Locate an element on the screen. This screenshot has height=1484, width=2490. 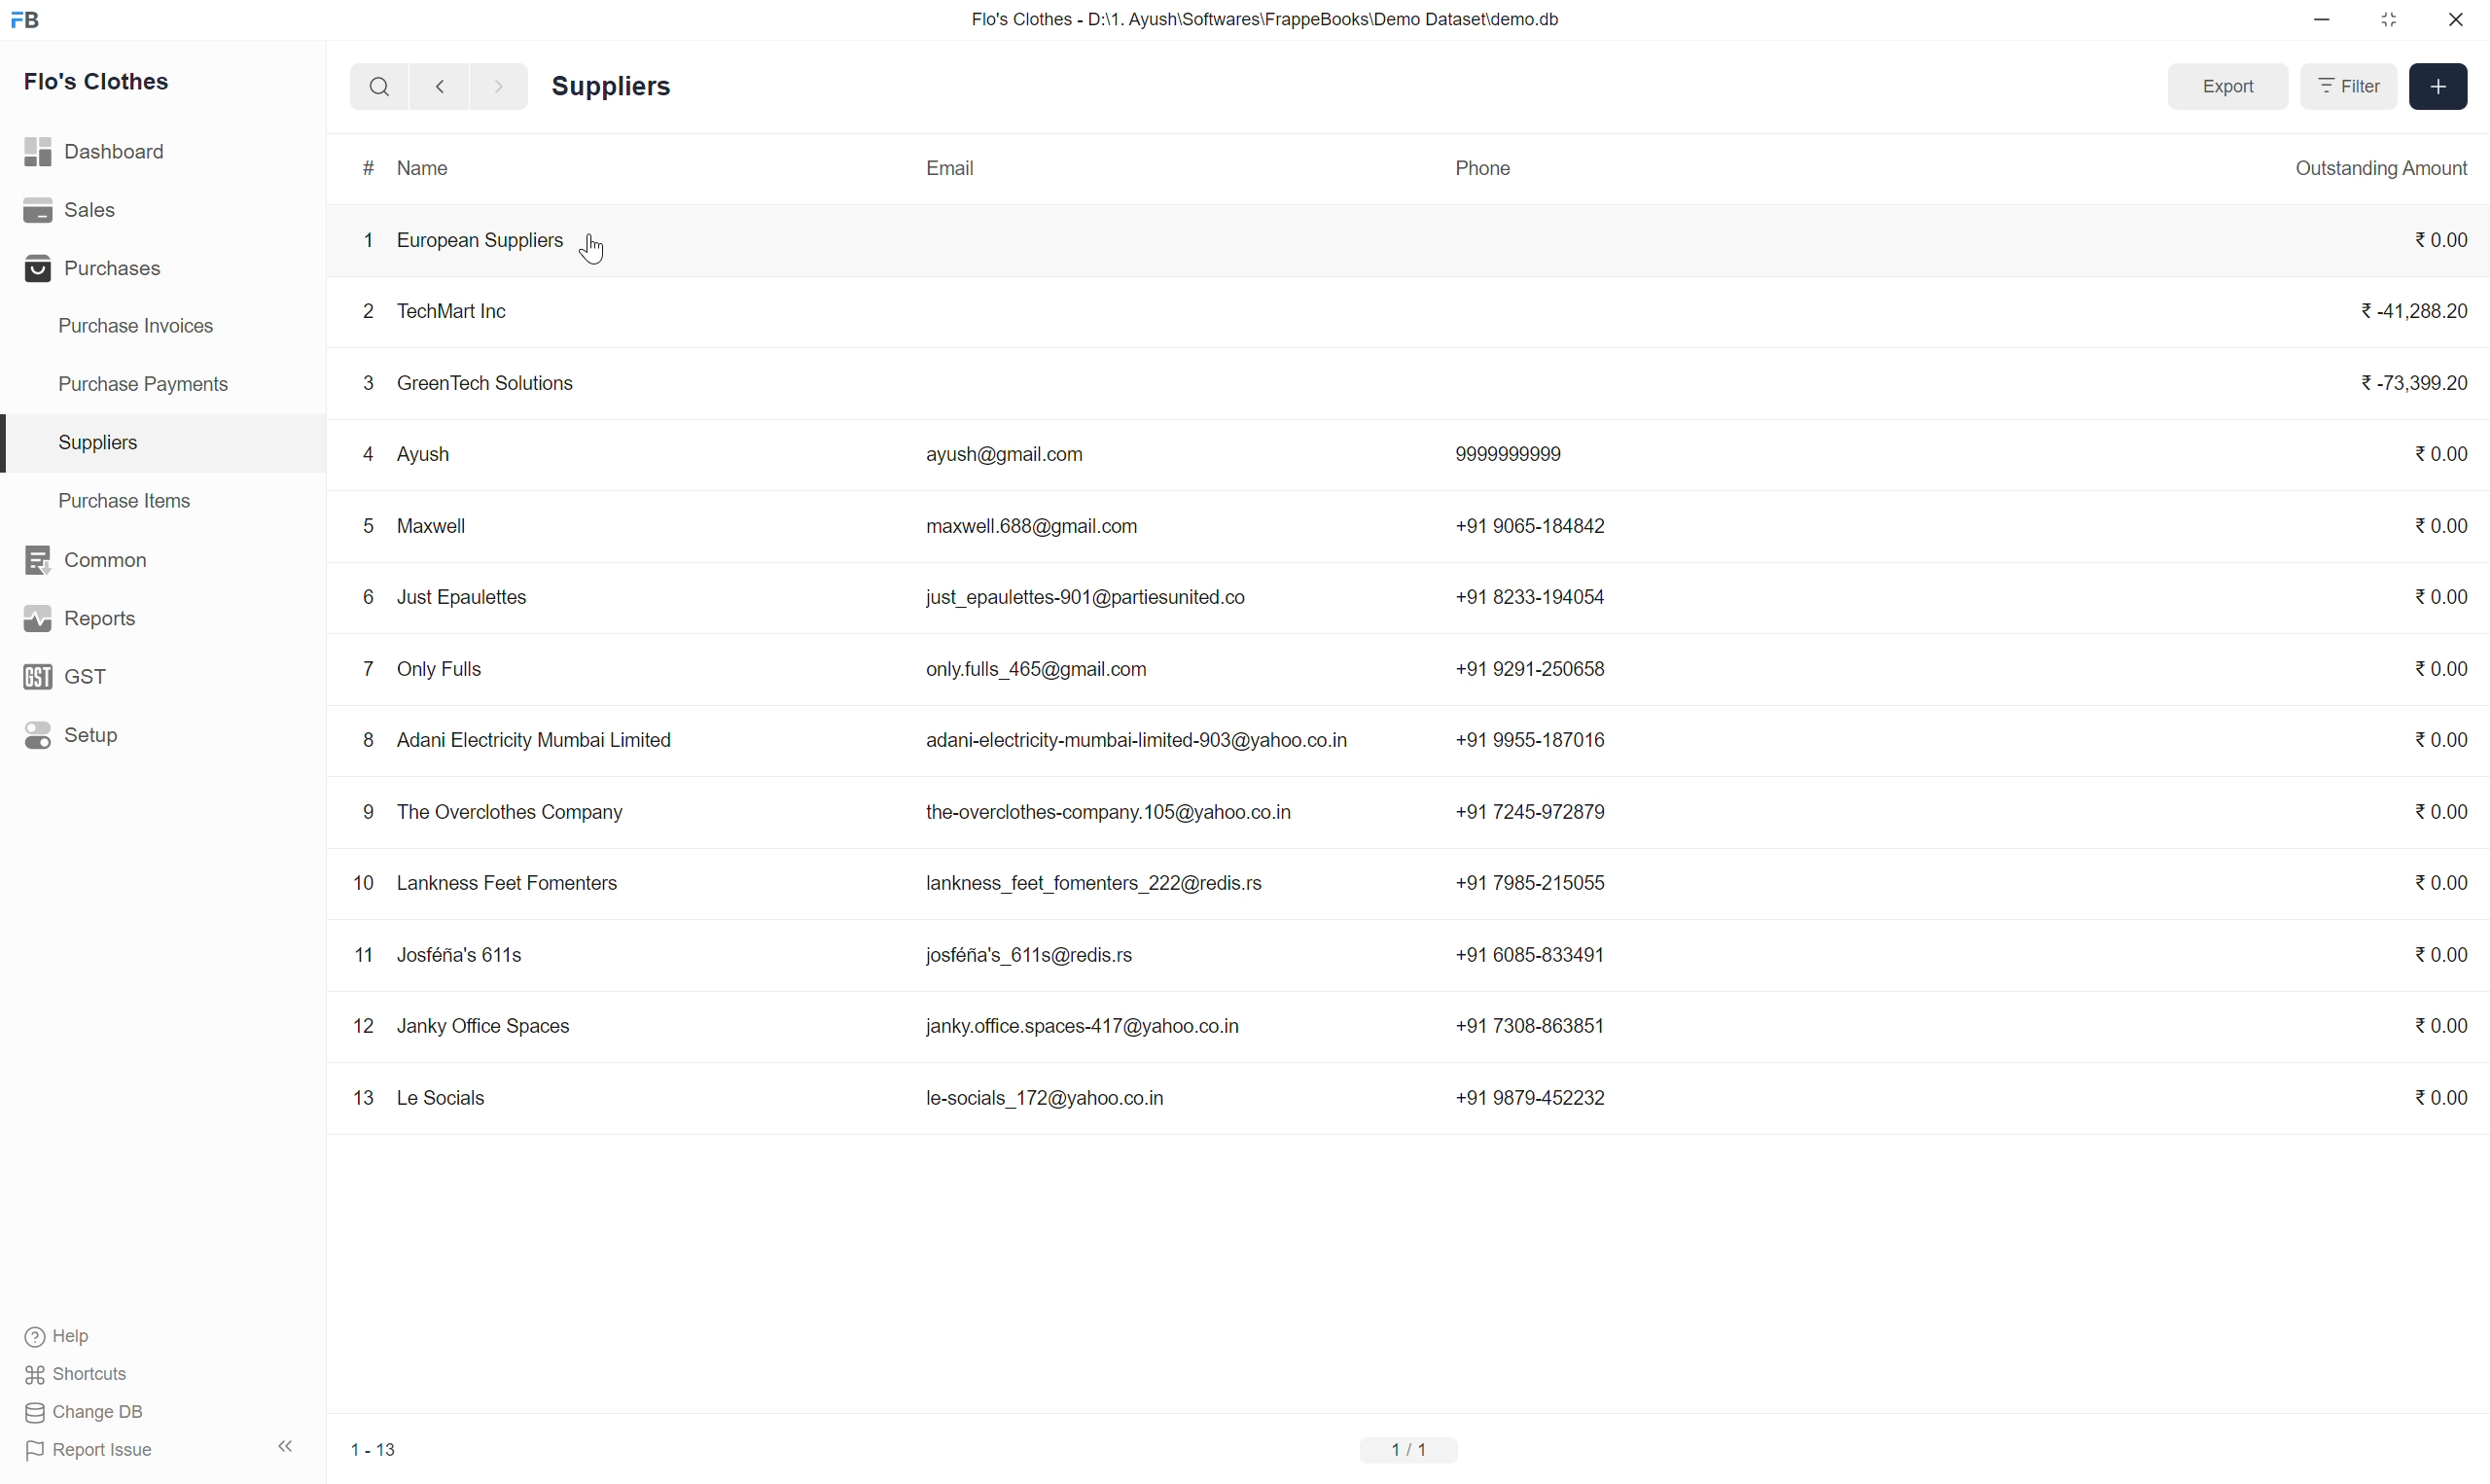
Shortcuts is located at coordinates (74, 1376).